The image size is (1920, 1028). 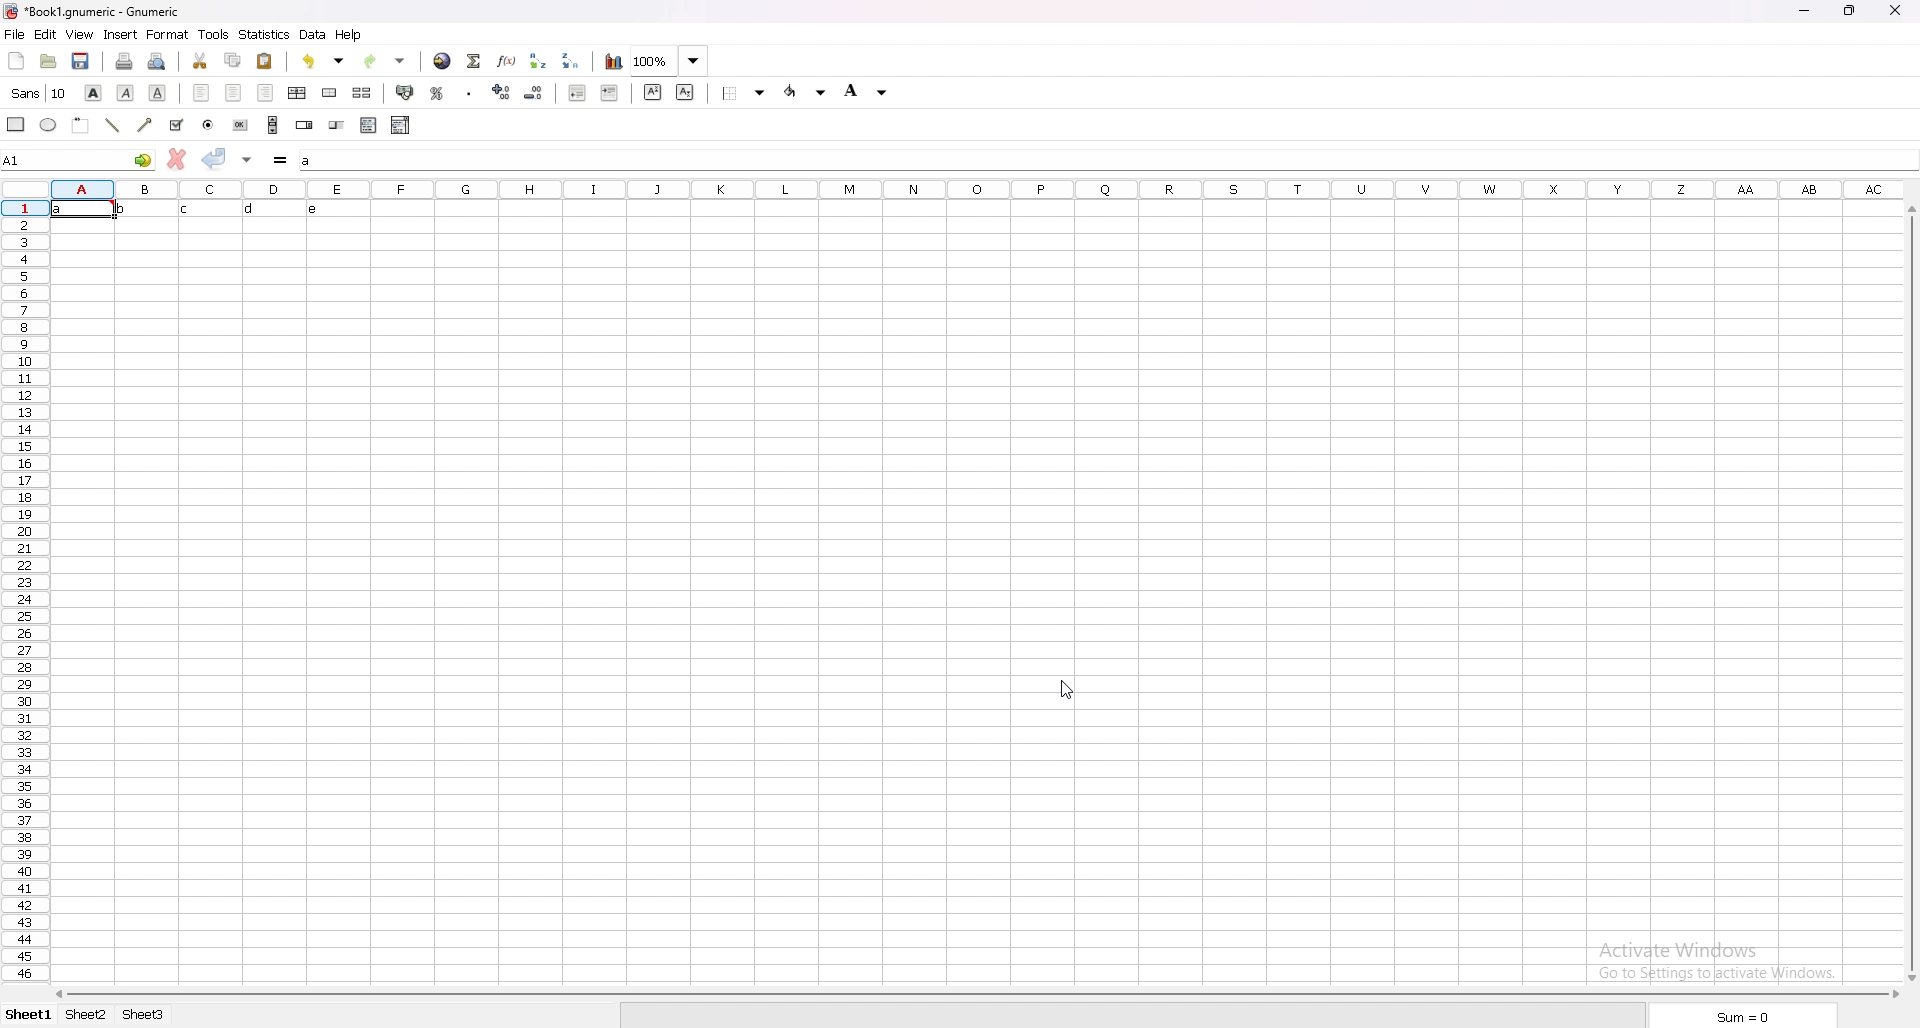 What do you see at coordinates (670, 61) in the screenshot?
I see `zoom` at bounding box center [670, 61].